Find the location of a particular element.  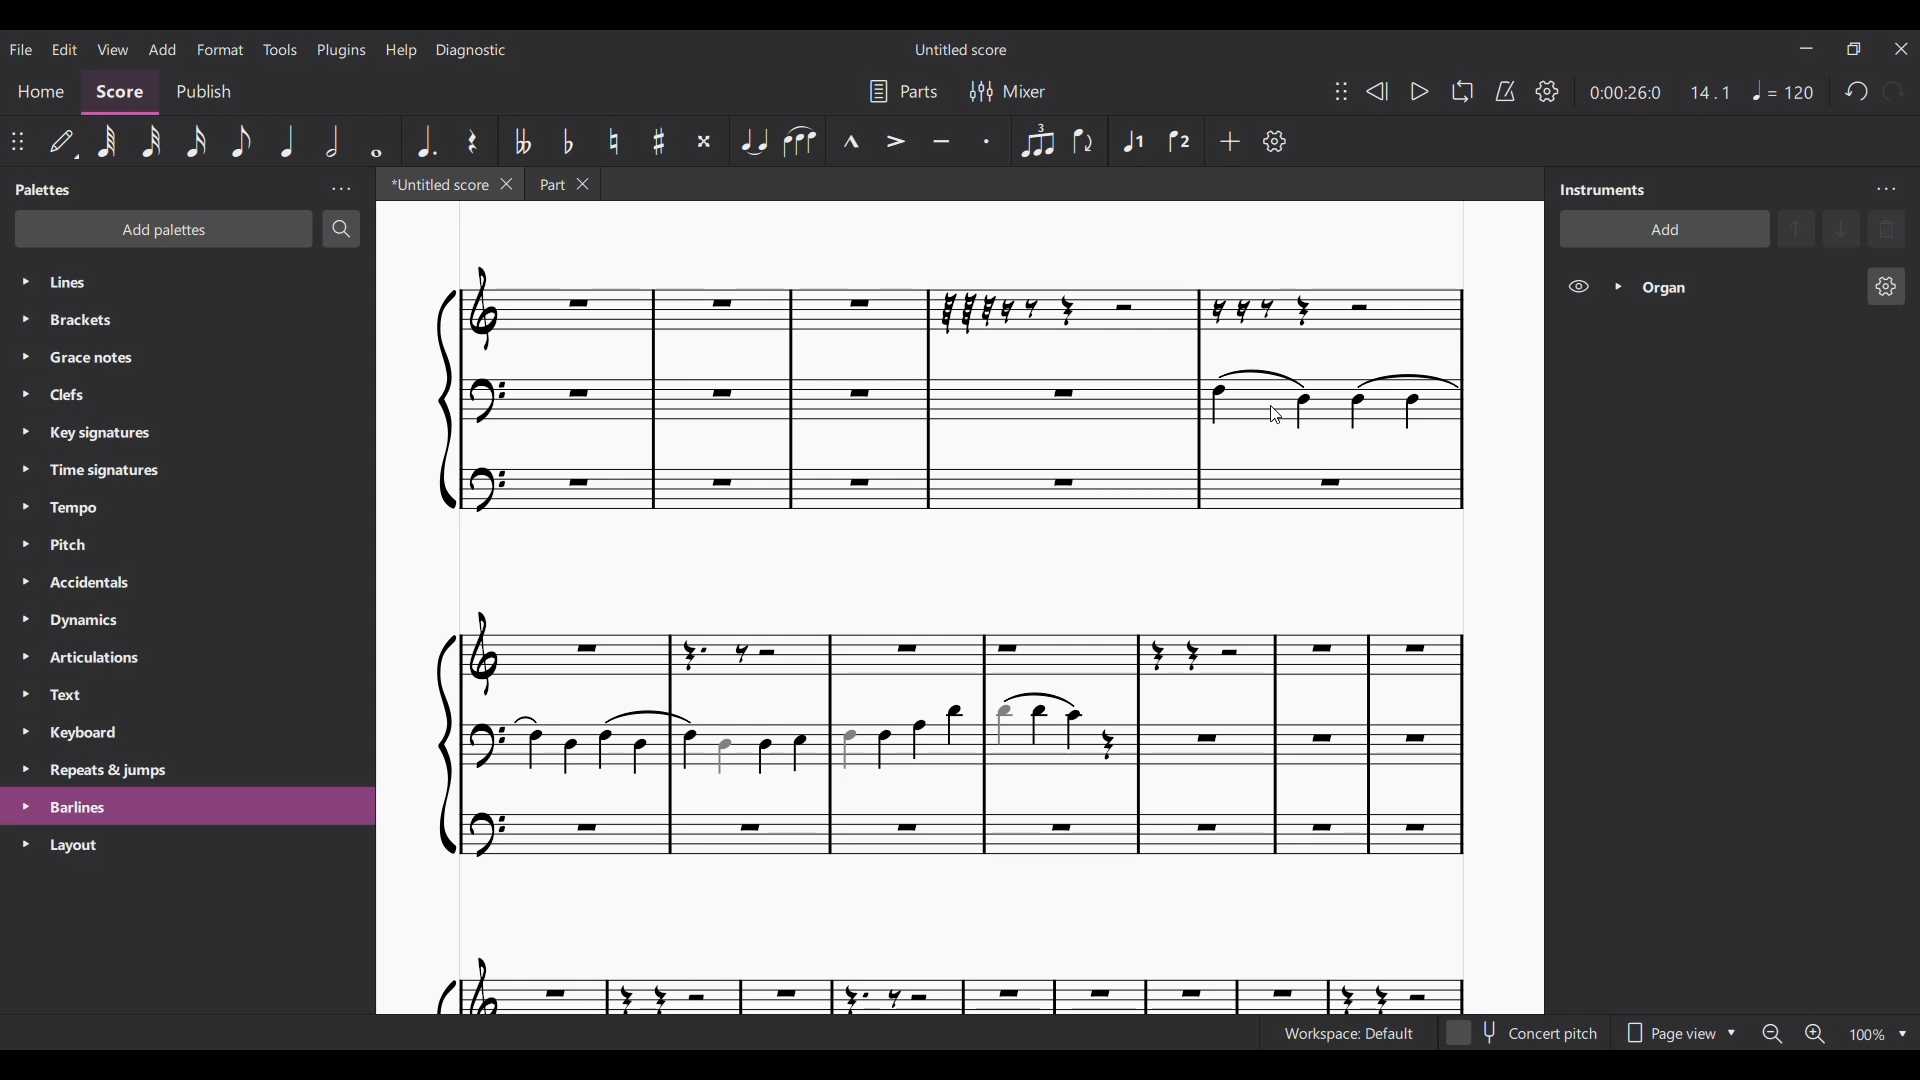

Current ratio and duration is located at coordinates (1659, 91).